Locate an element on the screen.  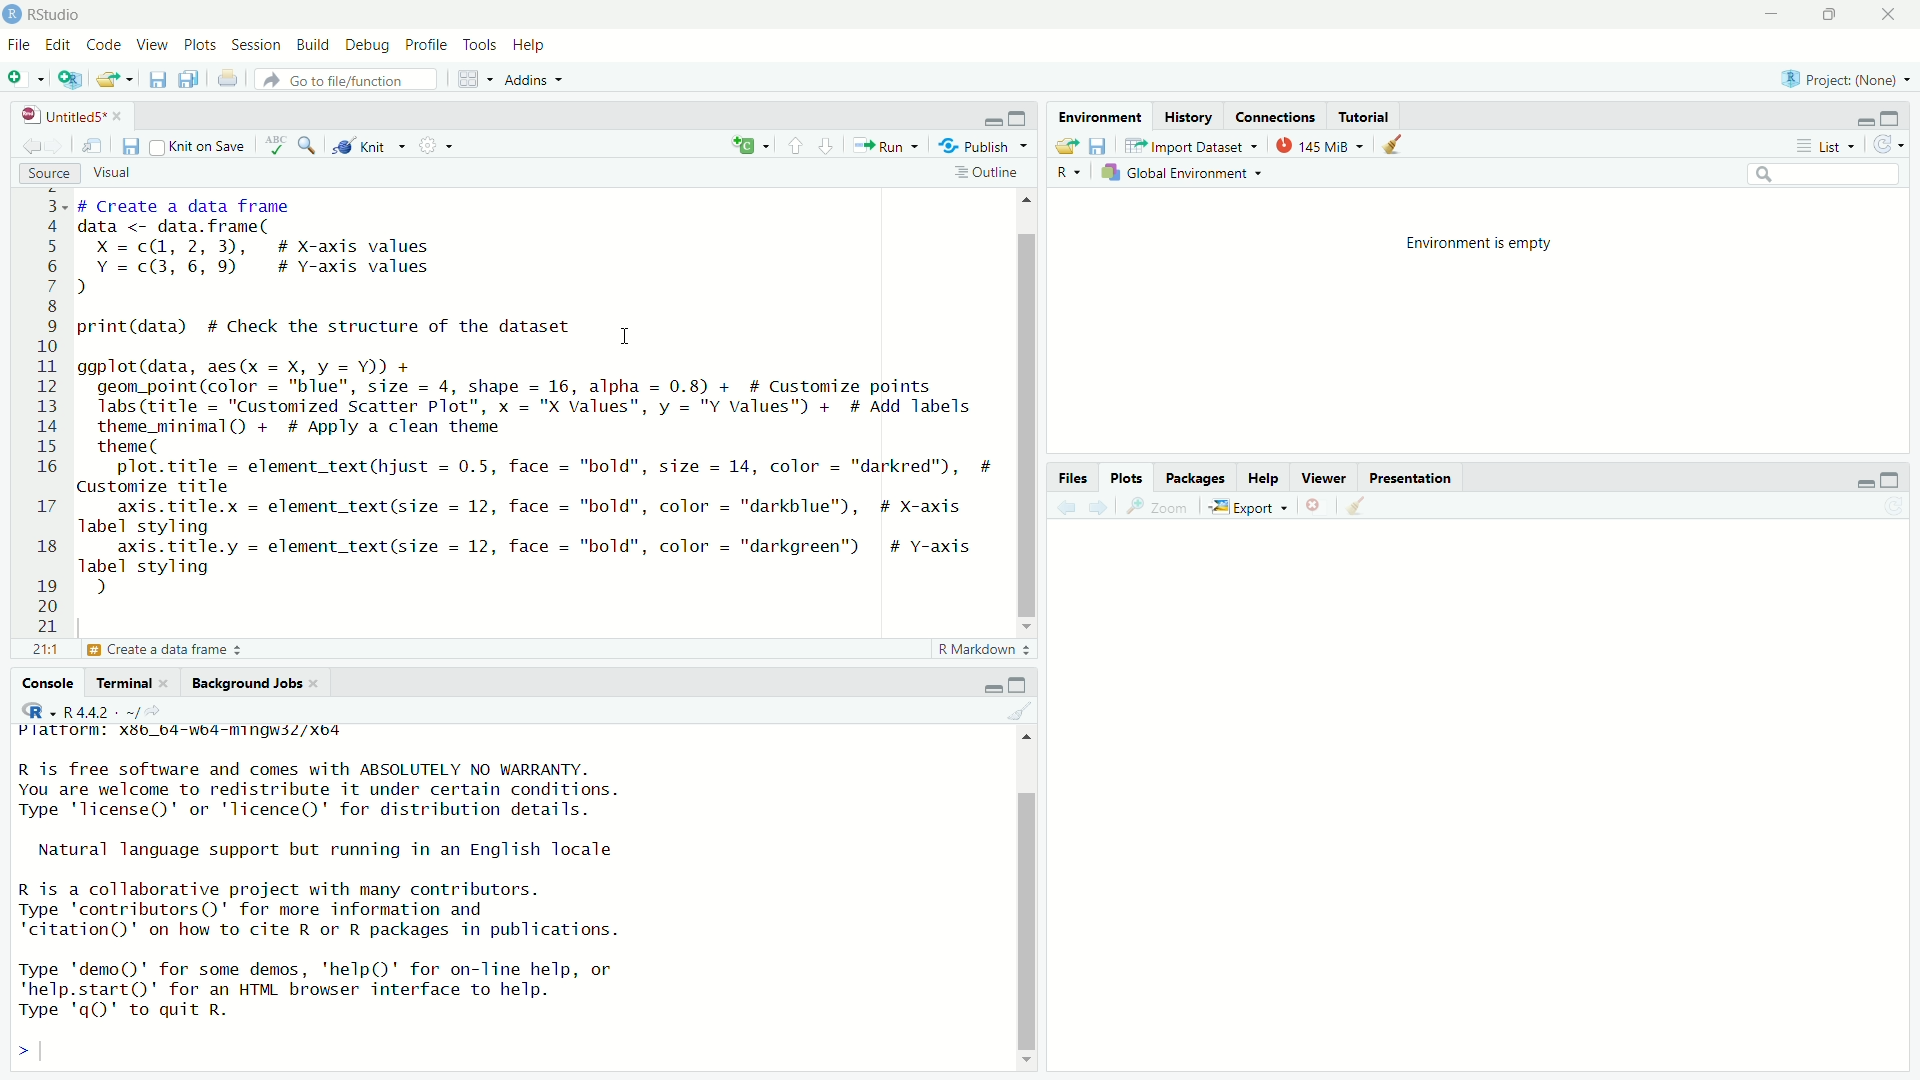
Source is located at coordinates (48, 175).